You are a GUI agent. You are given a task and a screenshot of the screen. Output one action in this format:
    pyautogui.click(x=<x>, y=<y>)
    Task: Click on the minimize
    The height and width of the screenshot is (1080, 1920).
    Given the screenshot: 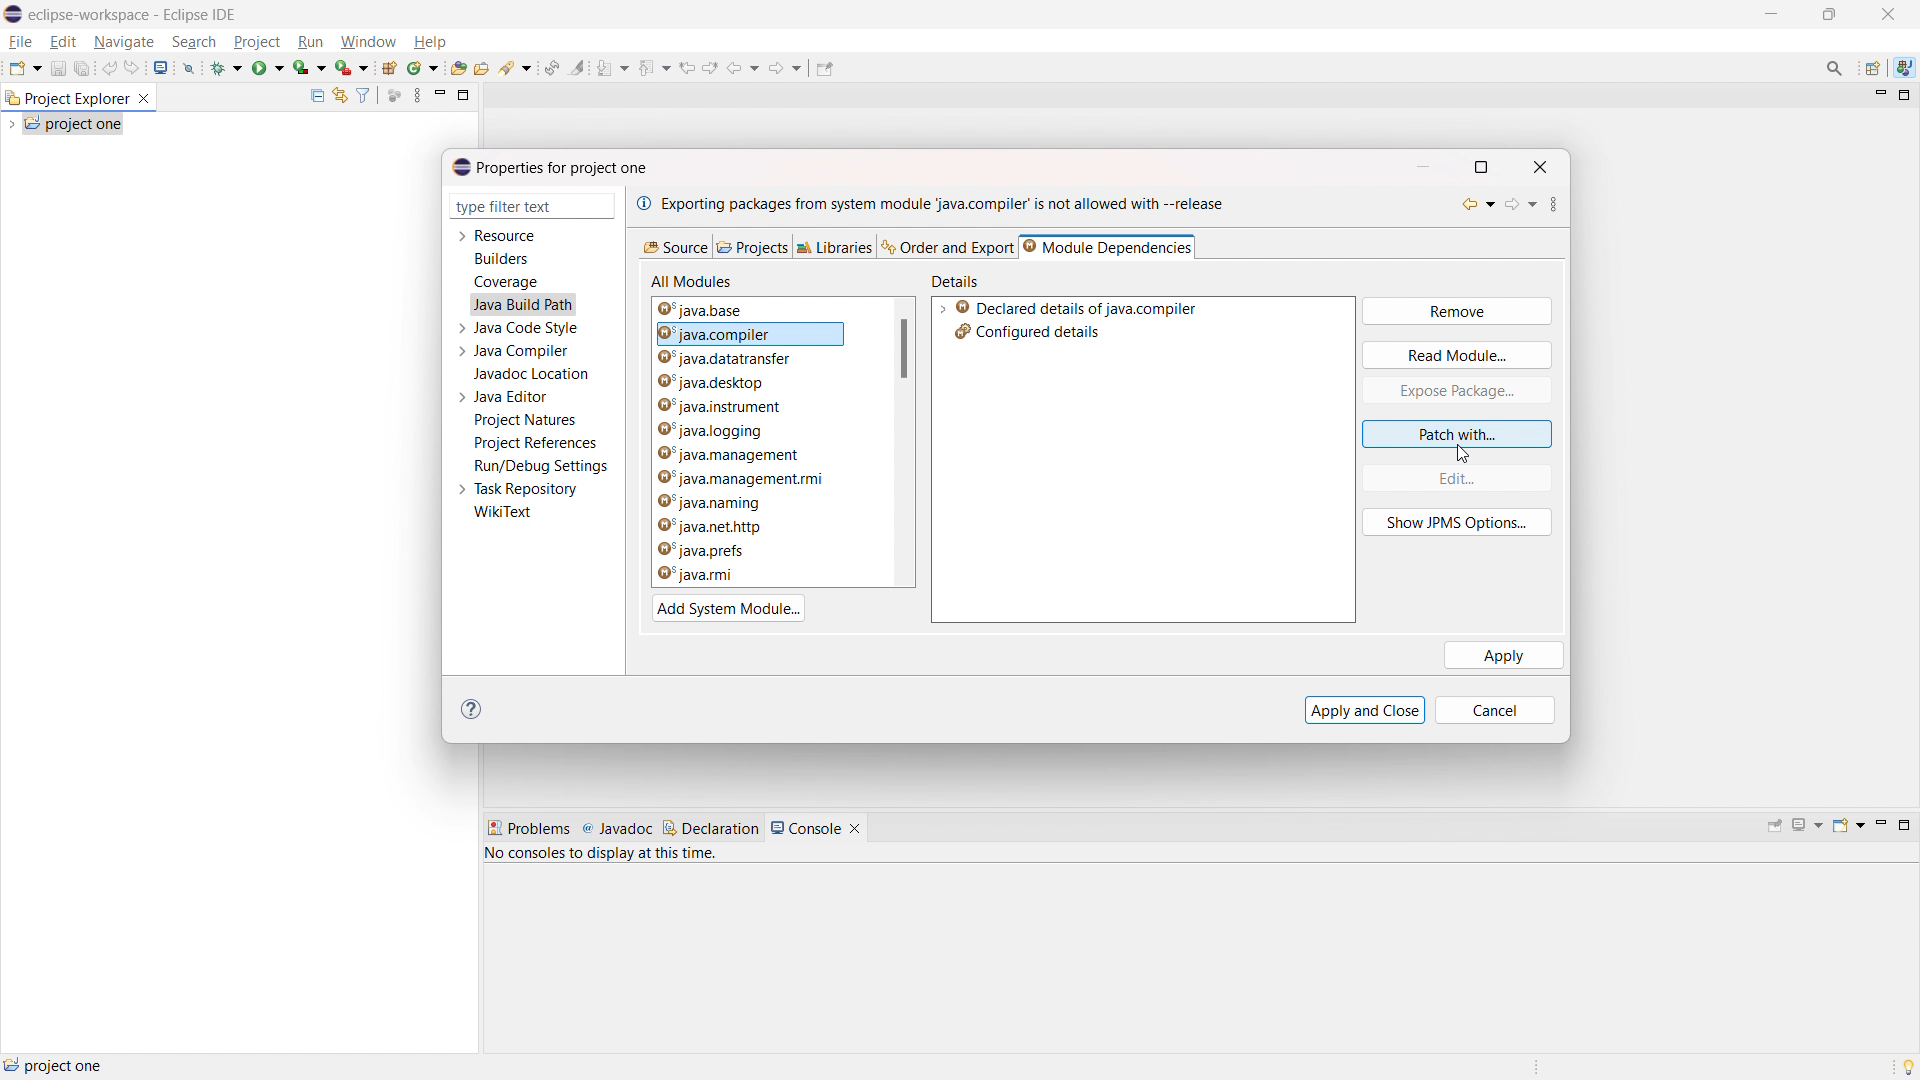 What is the action you would take?
    pyautogui.click(x=1879, y=826)
    